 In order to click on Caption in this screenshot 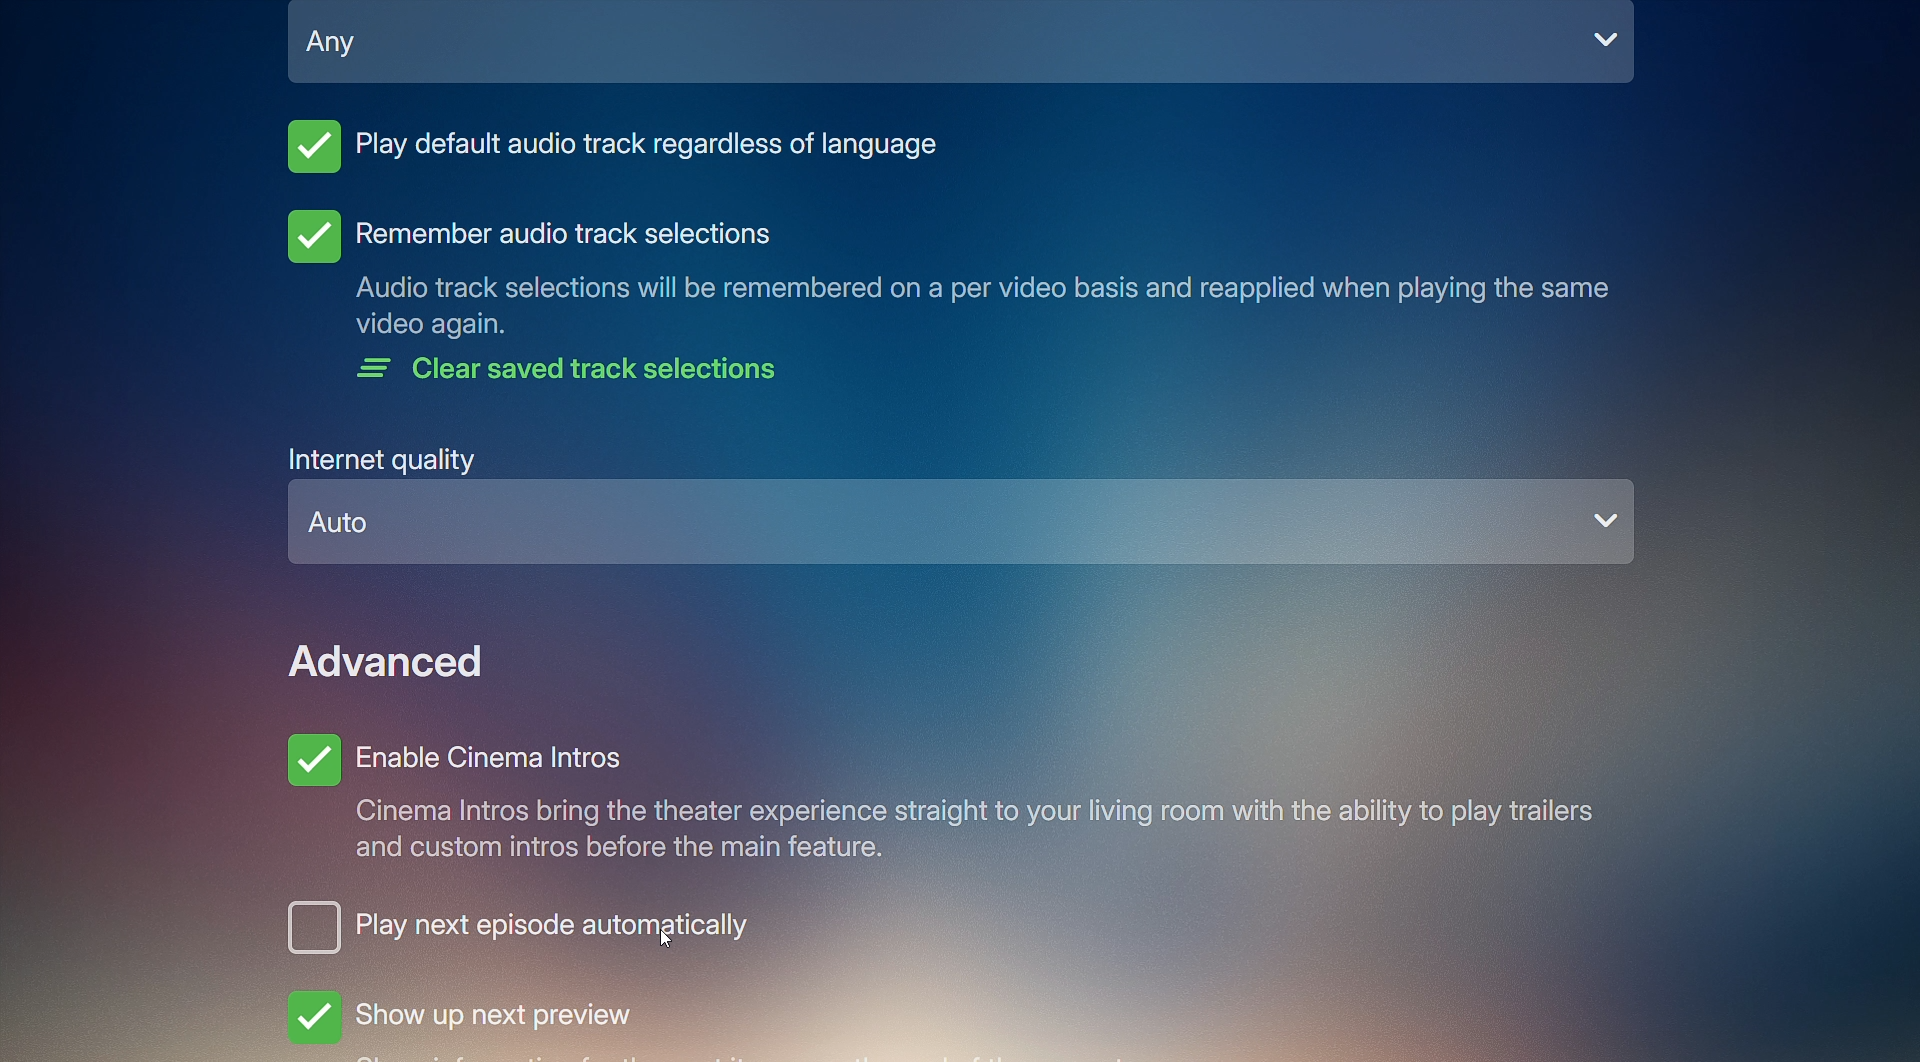, I will do `click(980, 308)`.